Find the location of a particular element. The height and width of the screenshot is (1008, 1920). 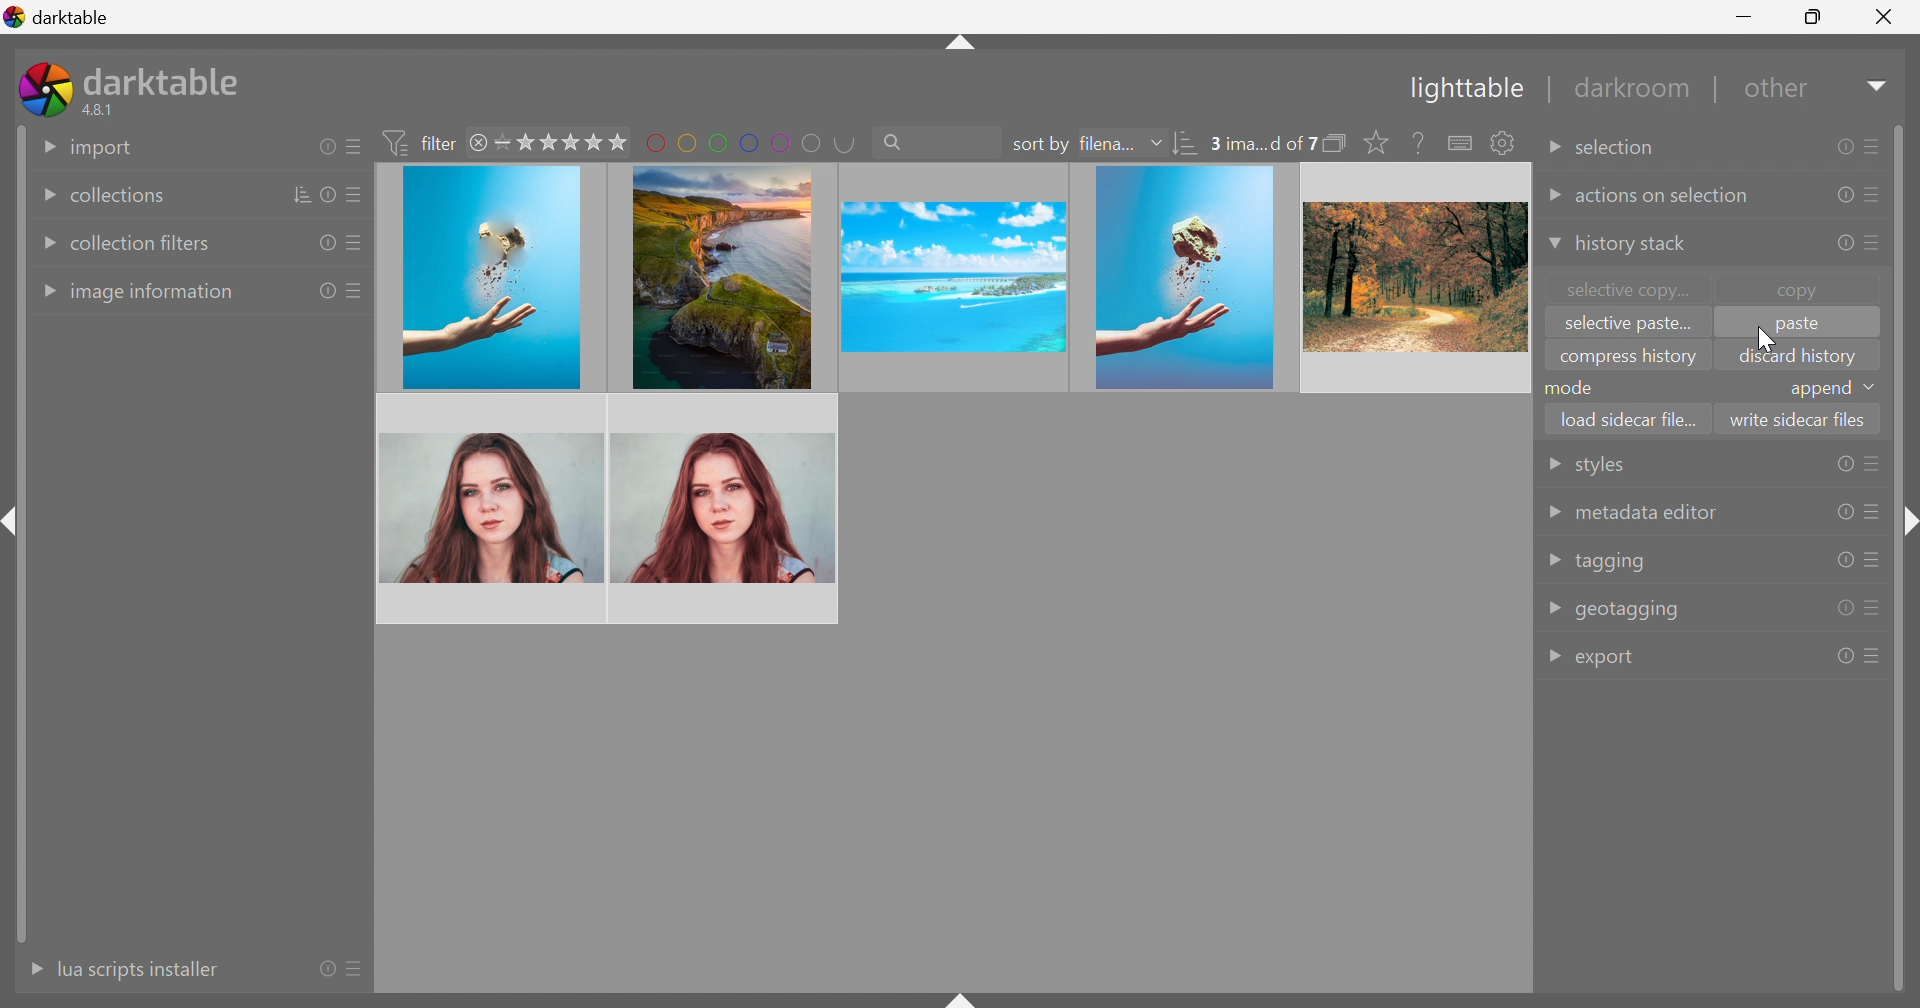

reset is located at coordinates (1843, 147).